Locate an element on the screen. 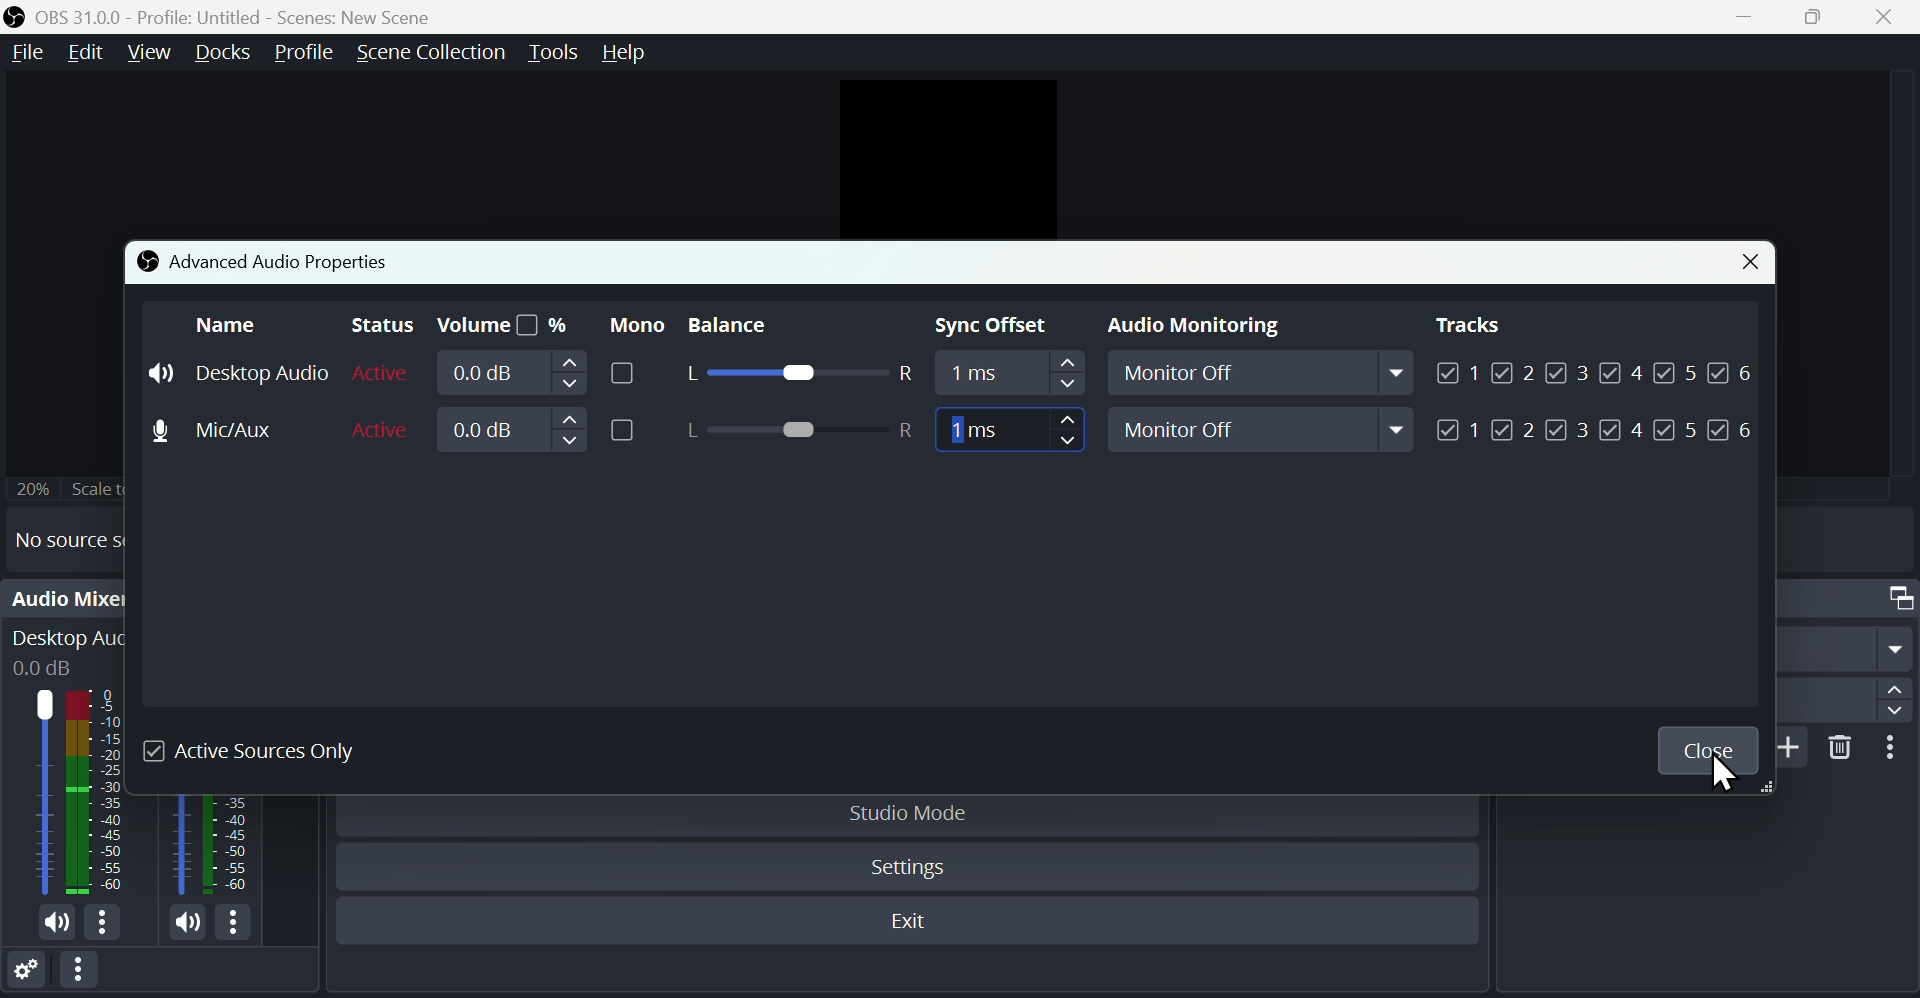  Sync Offset is located at coordinates (1007, 376).